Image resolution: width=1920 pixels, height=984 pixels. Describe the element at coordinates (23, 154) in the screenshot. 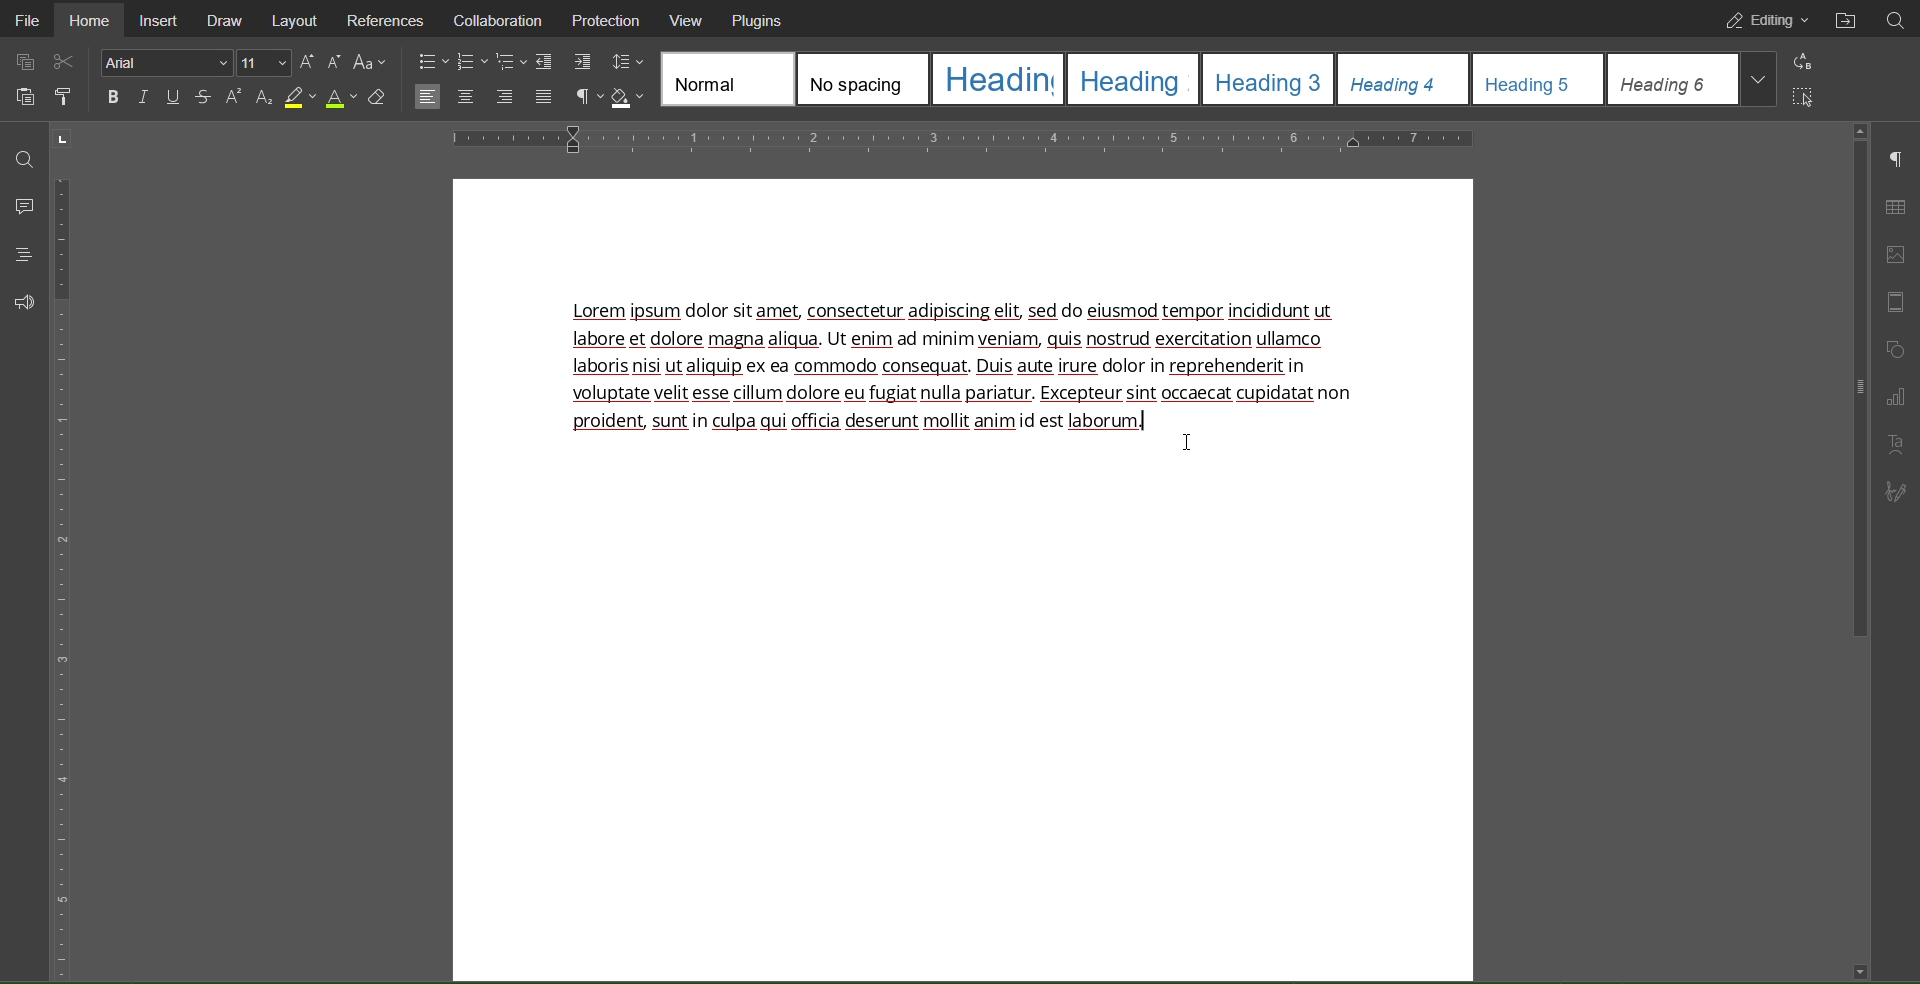

I see `Search` at that location.